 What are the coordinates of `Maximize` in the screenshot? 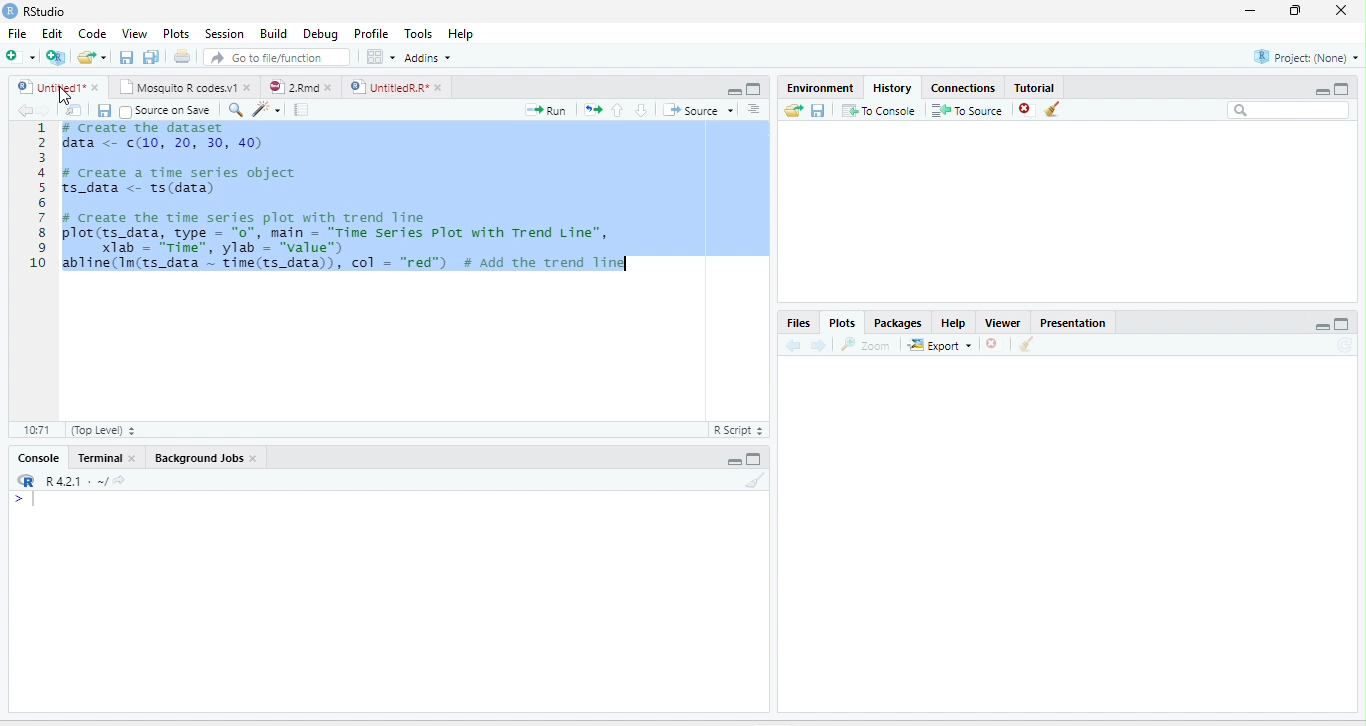 It's located at (755, 89).